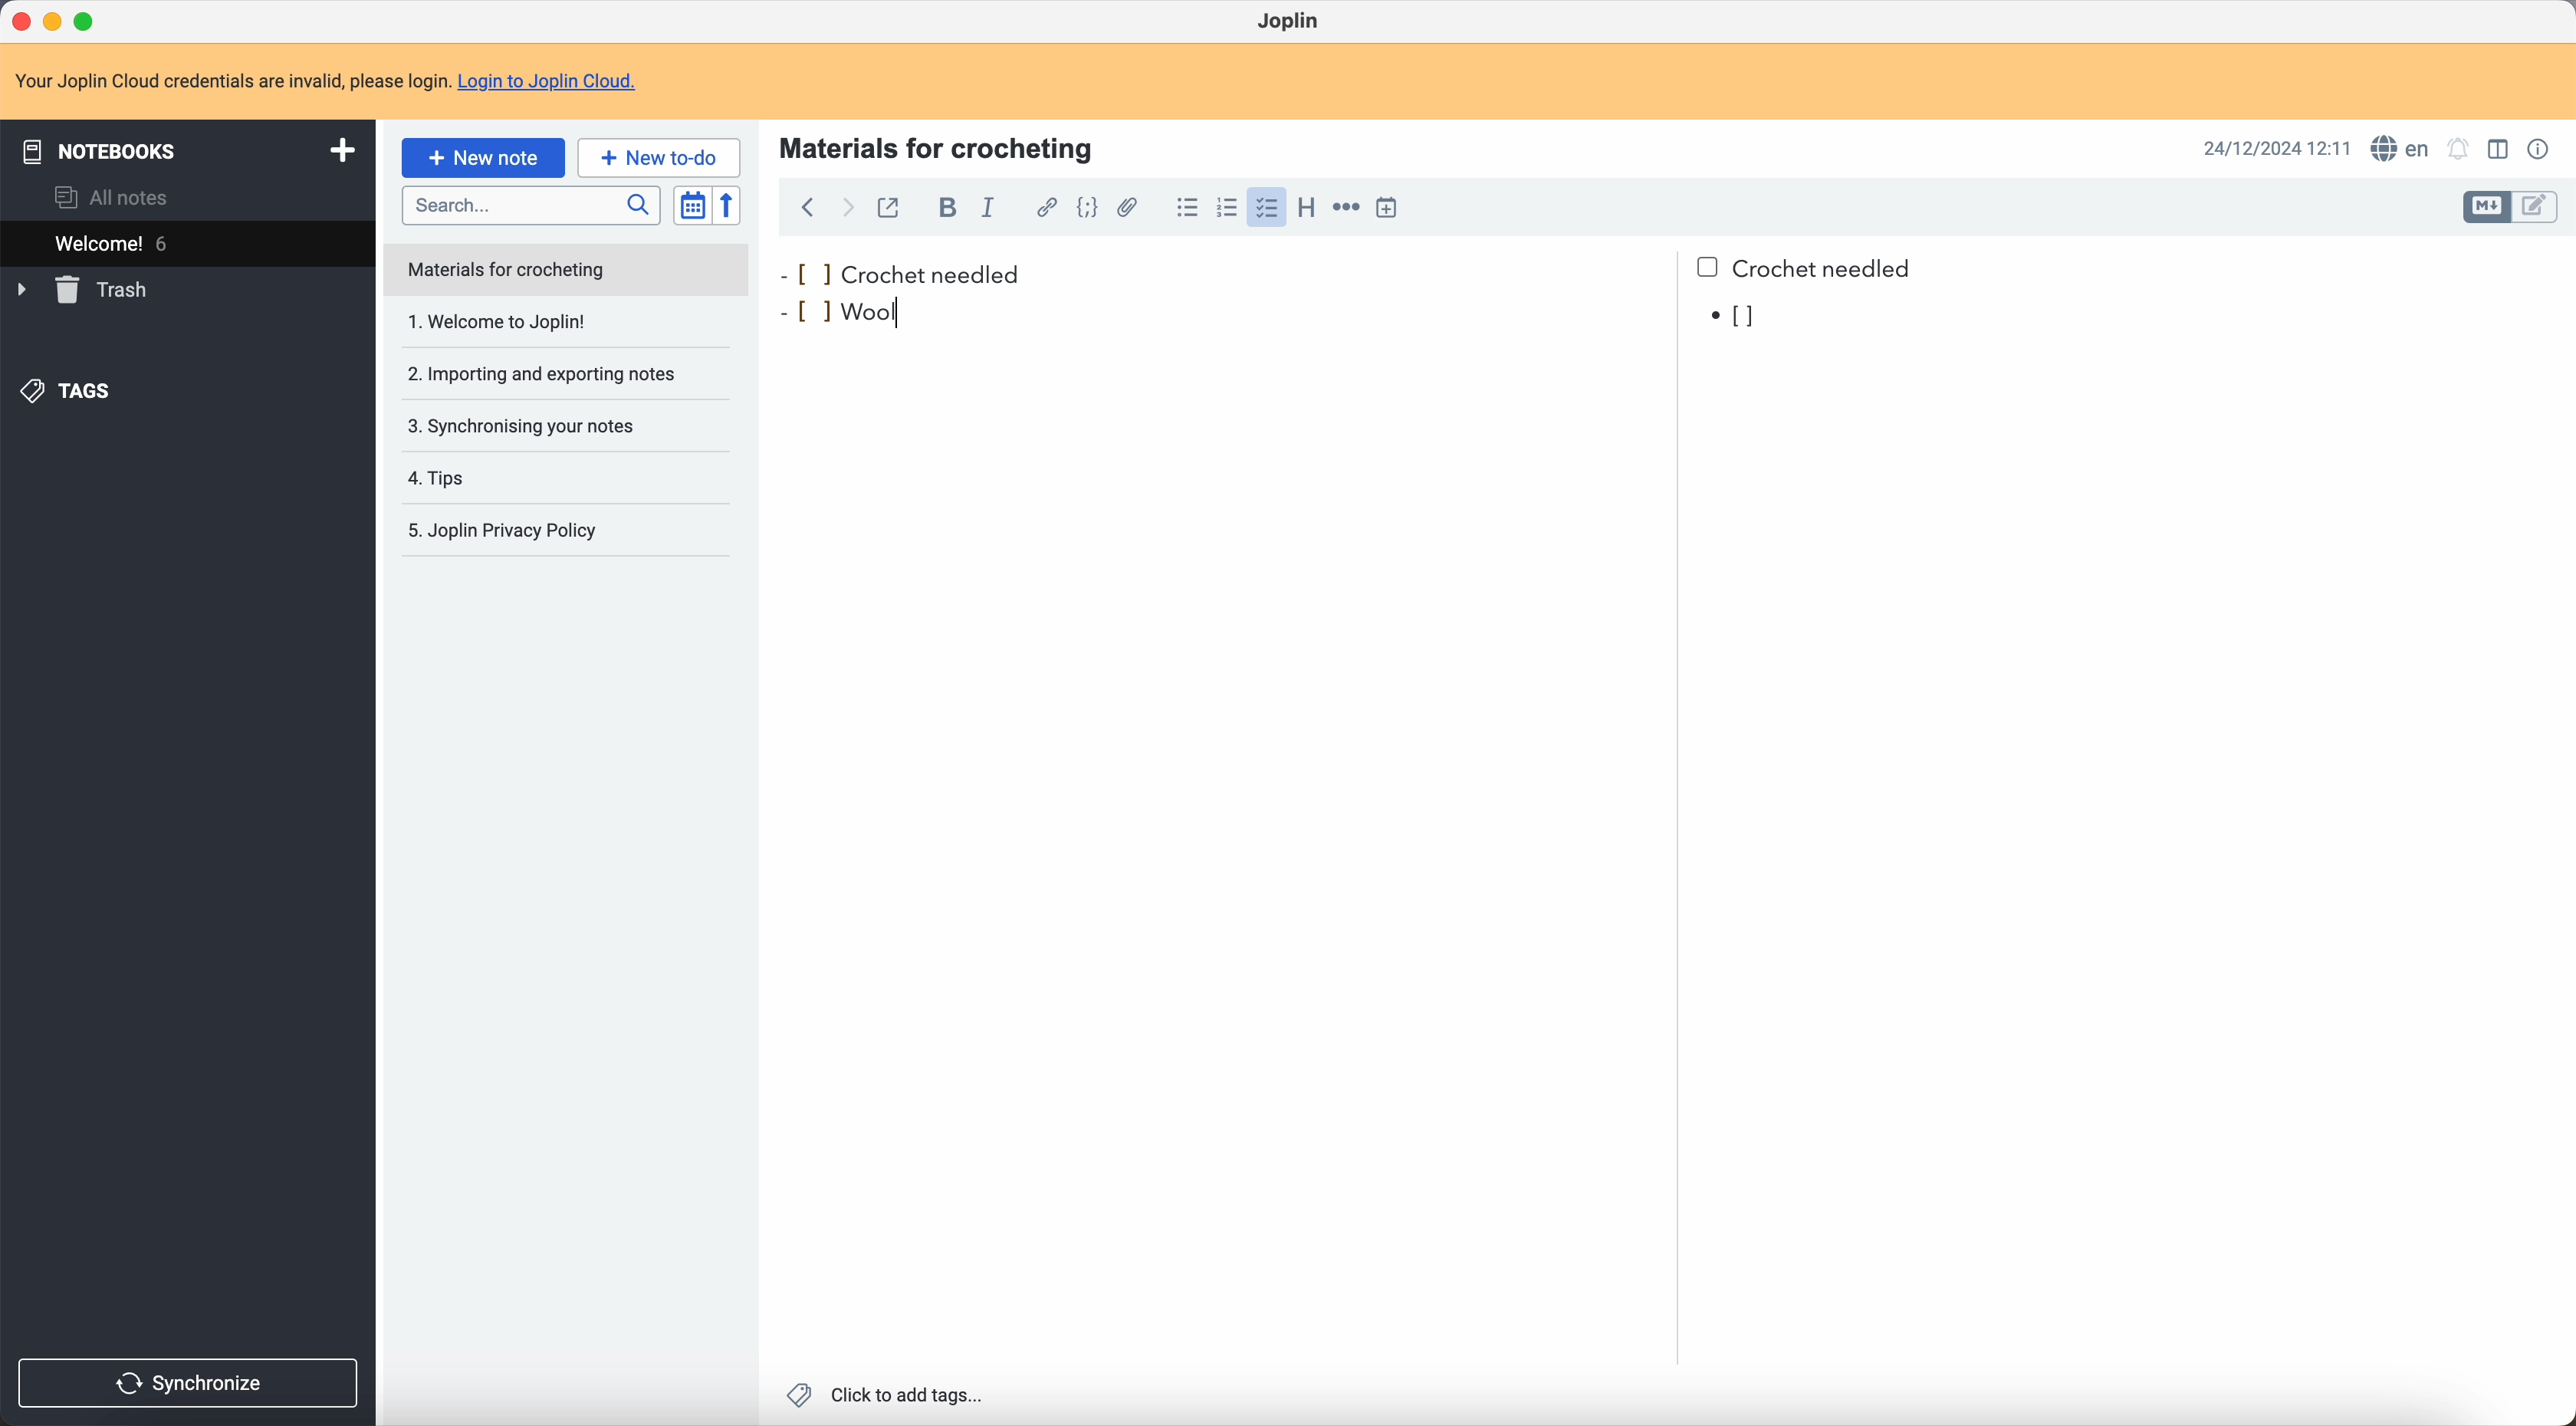 This screenshot has width=2576, height=1426. Describe the element at coordinates (86, 290) in the screenshot. I see `trash` at that location.